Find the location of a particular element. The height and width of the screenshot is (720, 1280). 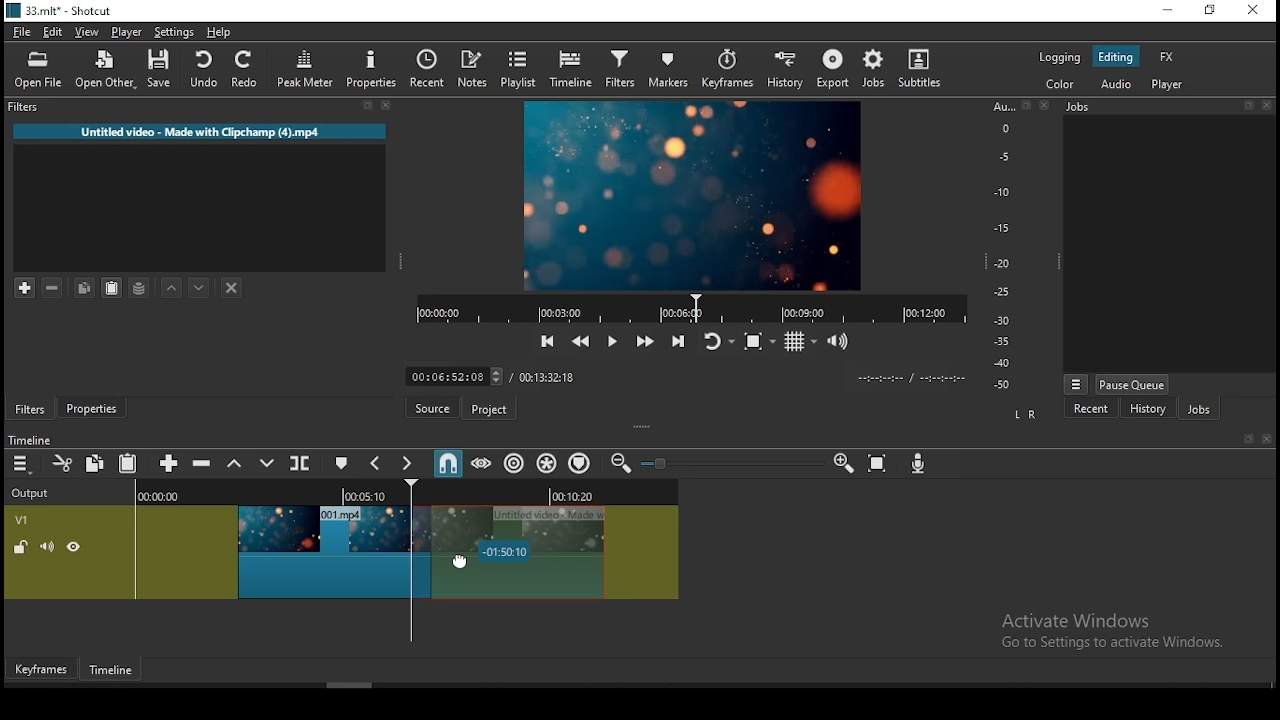

file is located at coordinates (23, 32).